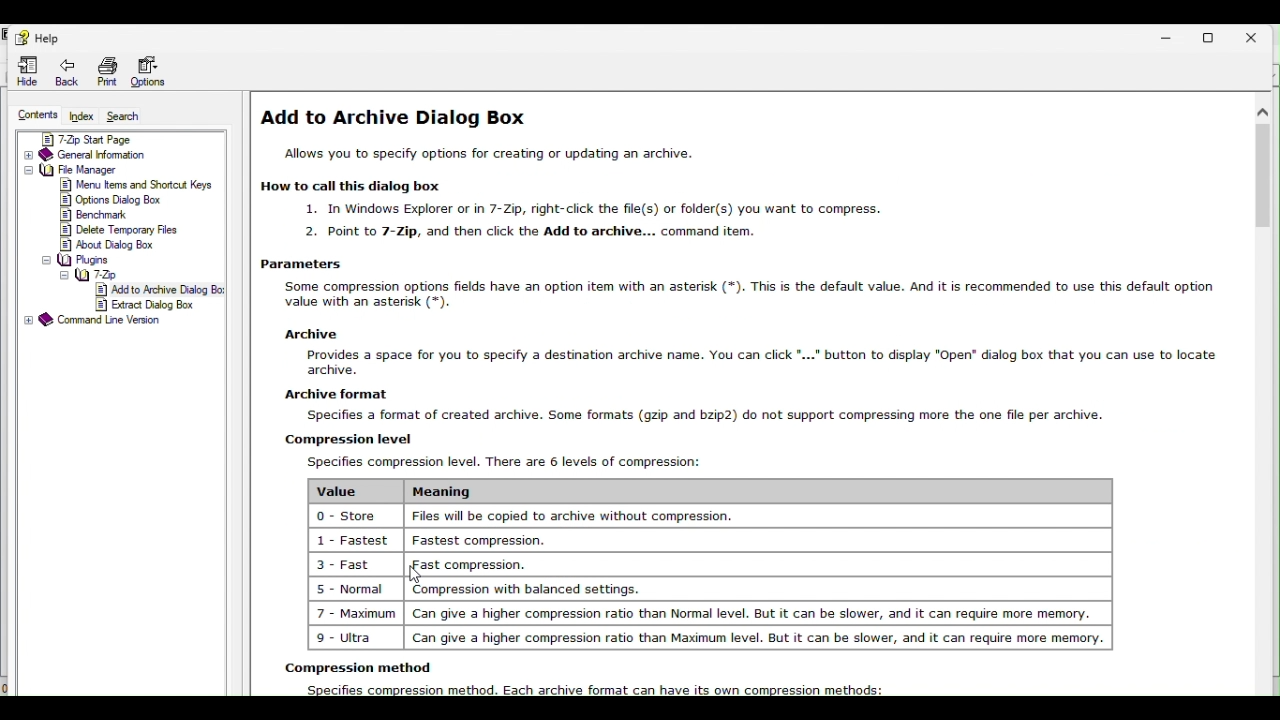 This screenshot has height=720, width=1280. I want to click on dialog box, so click(748, 394).